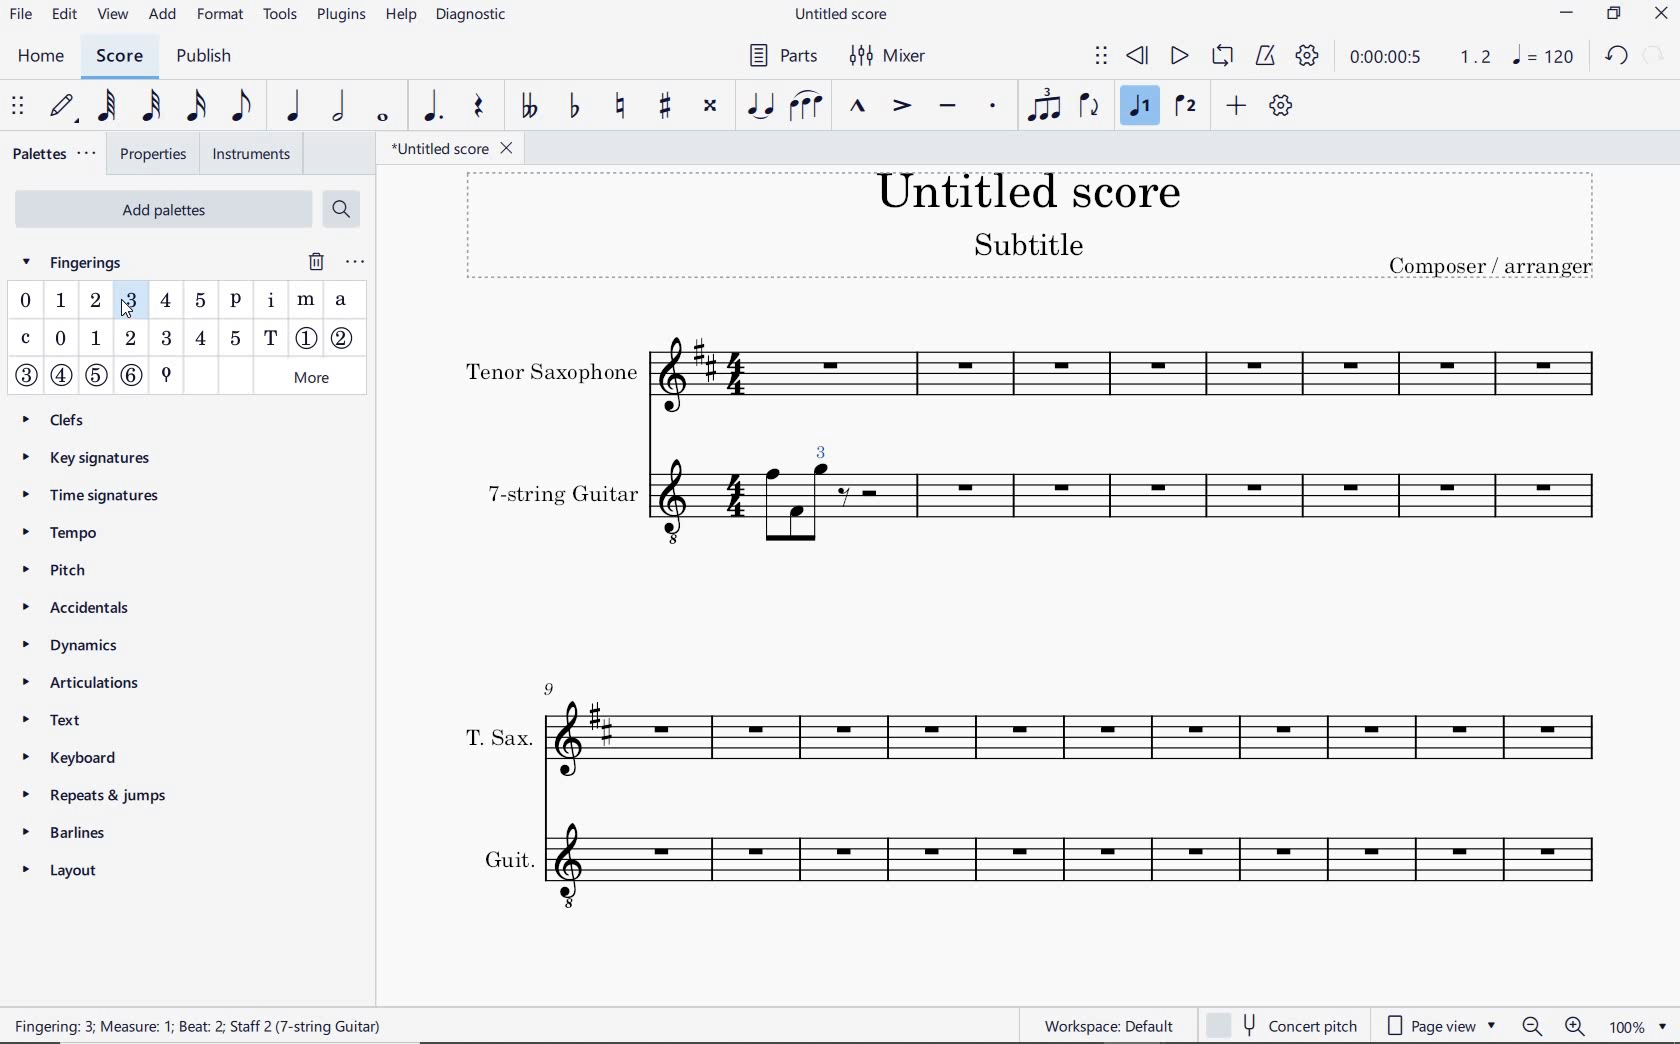 This screenshot has height=1044, width=1680. What do you see at coordinates (307, 339) in the screenshot?
I see `String number 1` at bounding box center [307, 339].